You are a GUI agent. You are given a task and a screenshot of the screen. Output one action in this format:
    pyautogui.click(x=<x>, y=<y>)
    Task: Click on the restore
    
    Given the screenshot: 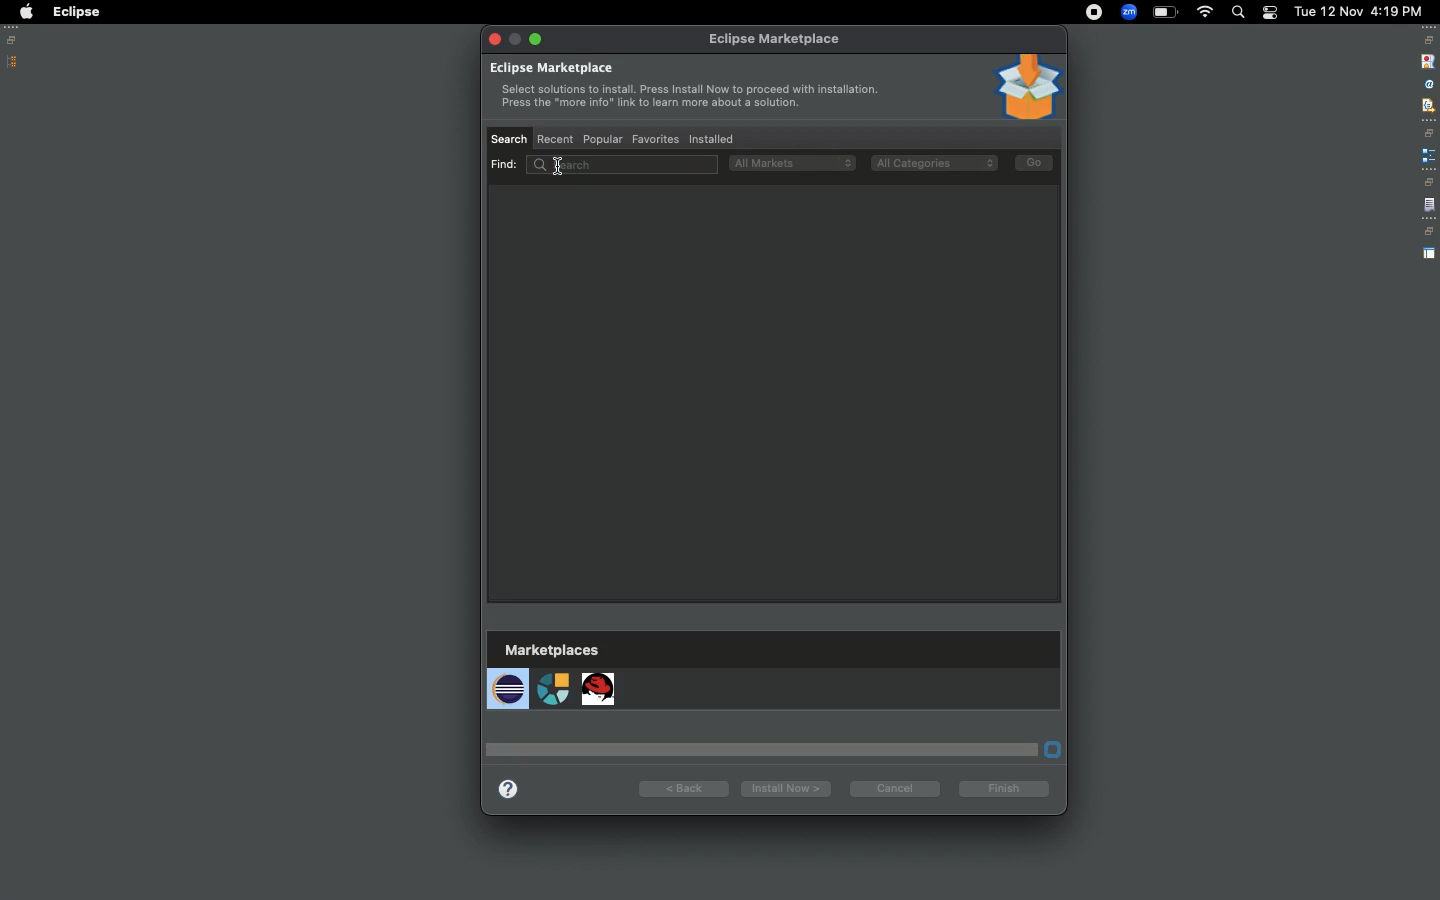 What is the action you would take?
    pyautogui.click(x=1430, y=133)
    